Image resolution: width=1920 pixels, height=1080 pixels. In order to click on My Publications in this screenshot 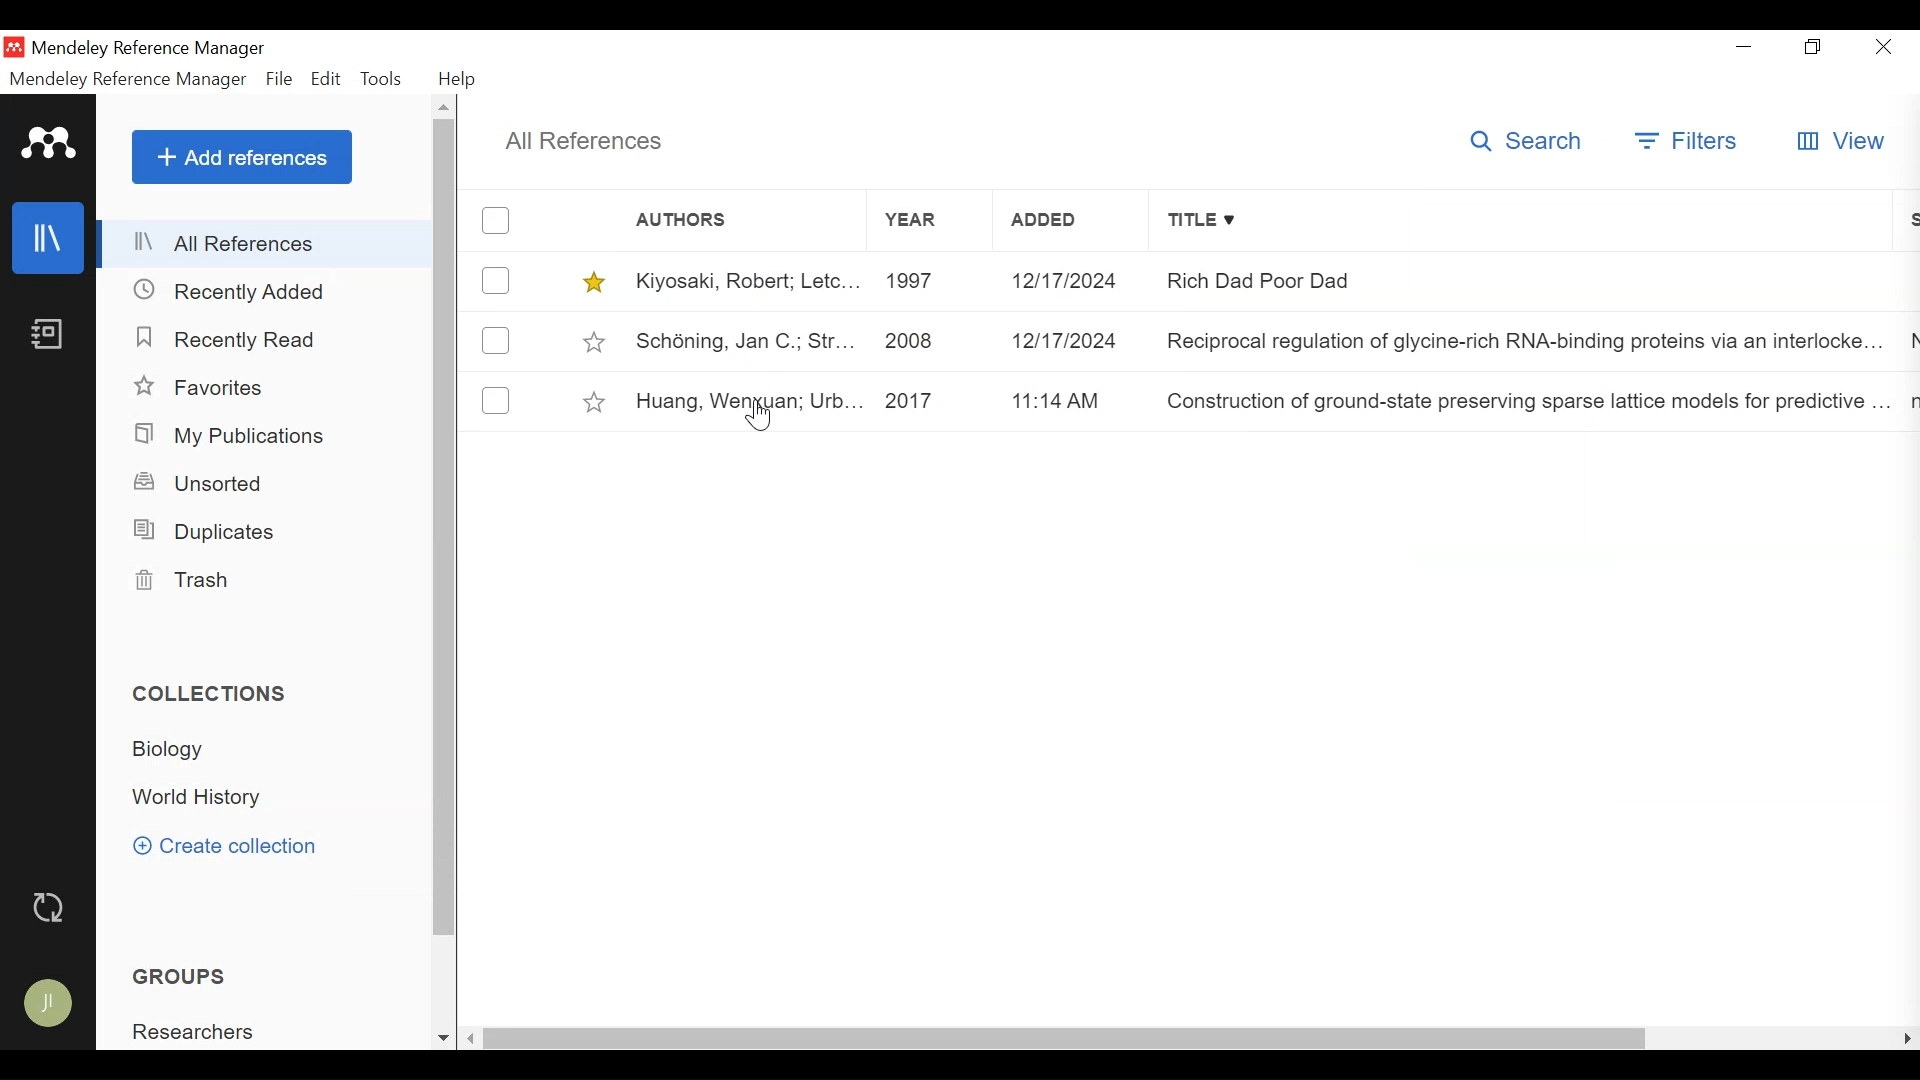, I will do `click(235, 434)`.